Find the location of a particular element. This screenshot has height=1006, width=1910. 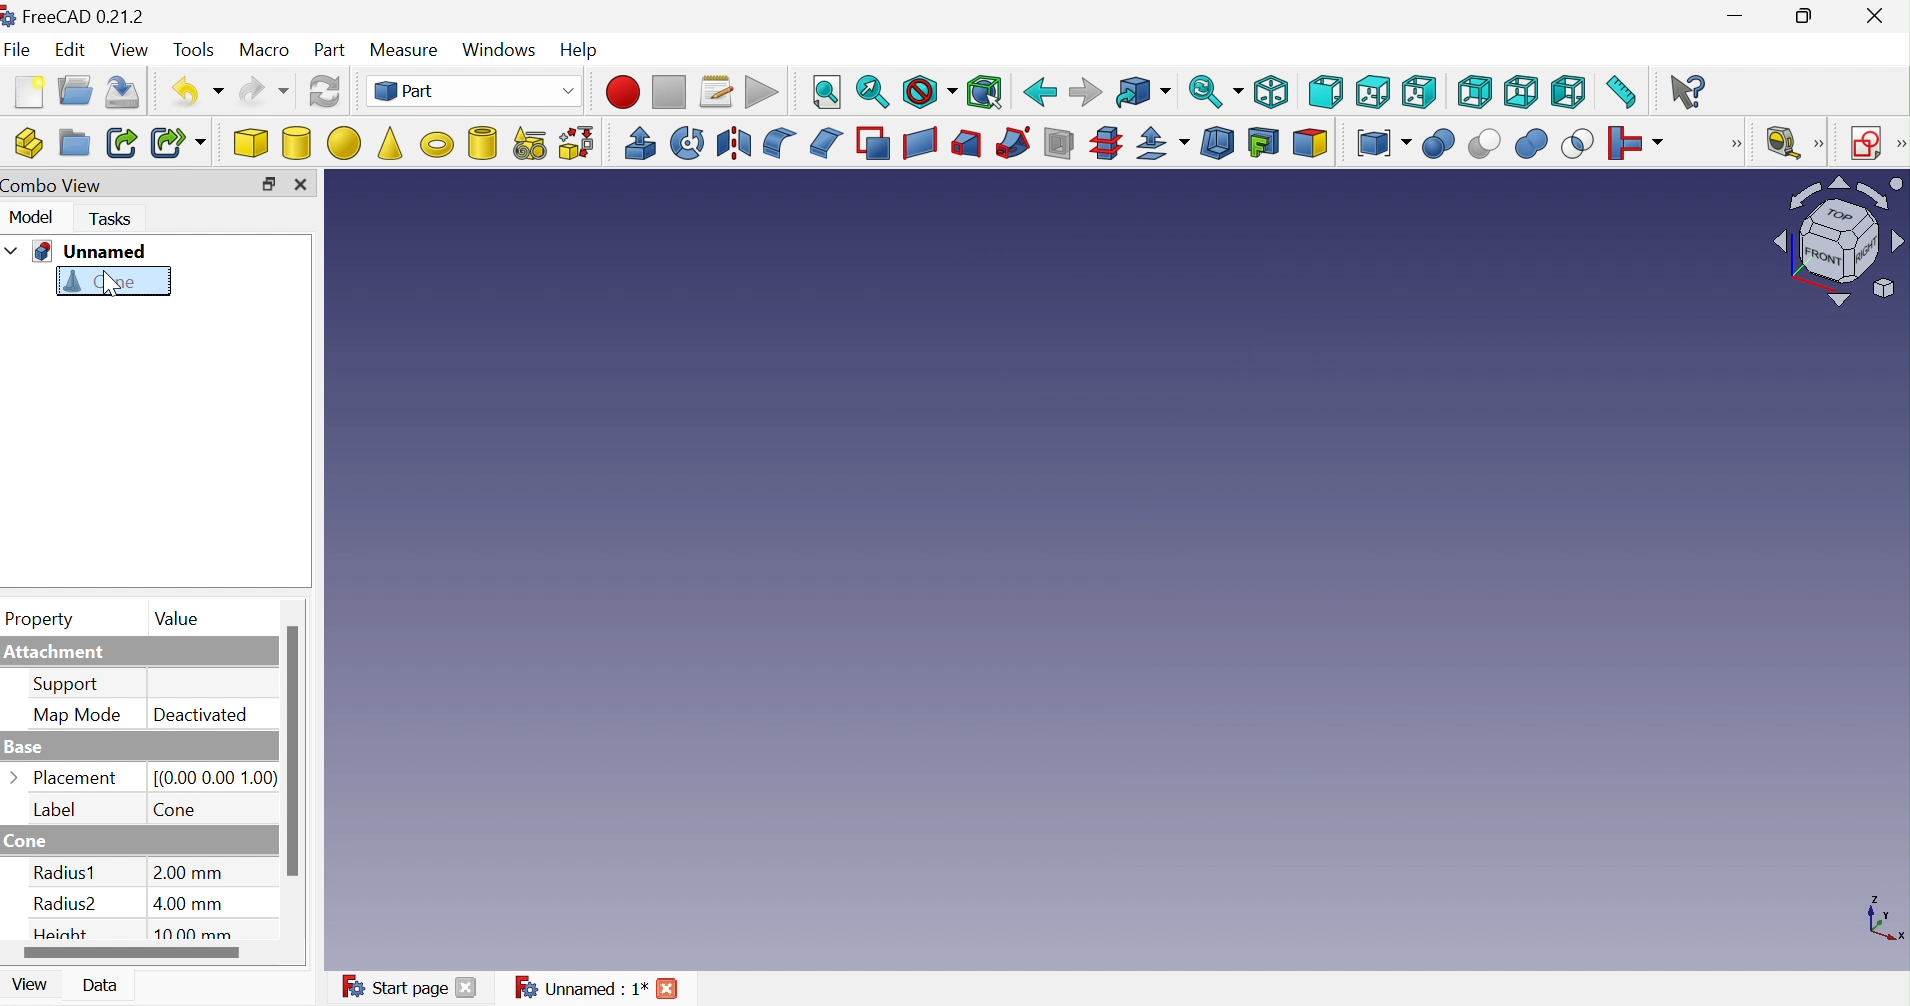

Thickness is located at coordinates (1217, 144).